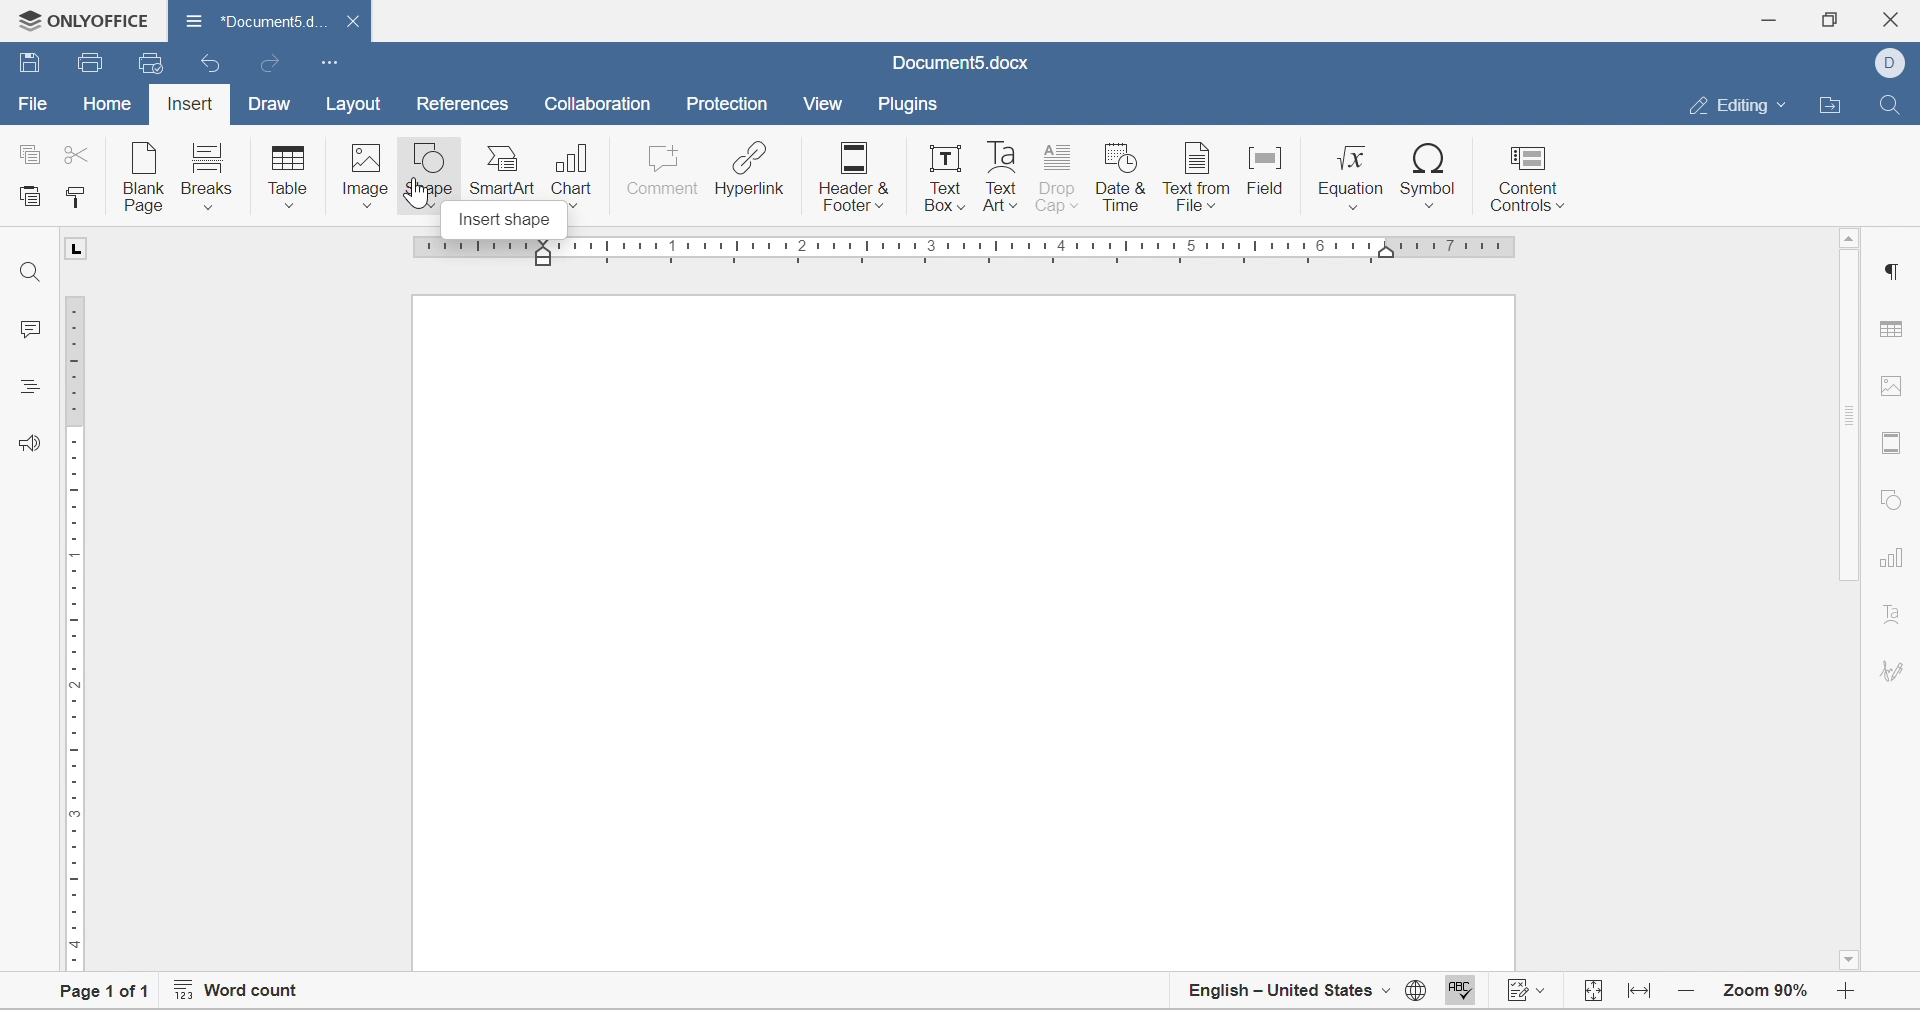 The width and height of the screenshot is (1920, 1010). Describe the element at coordinates (1289, 989) in the screenshot. I see `english - united states` at that location.